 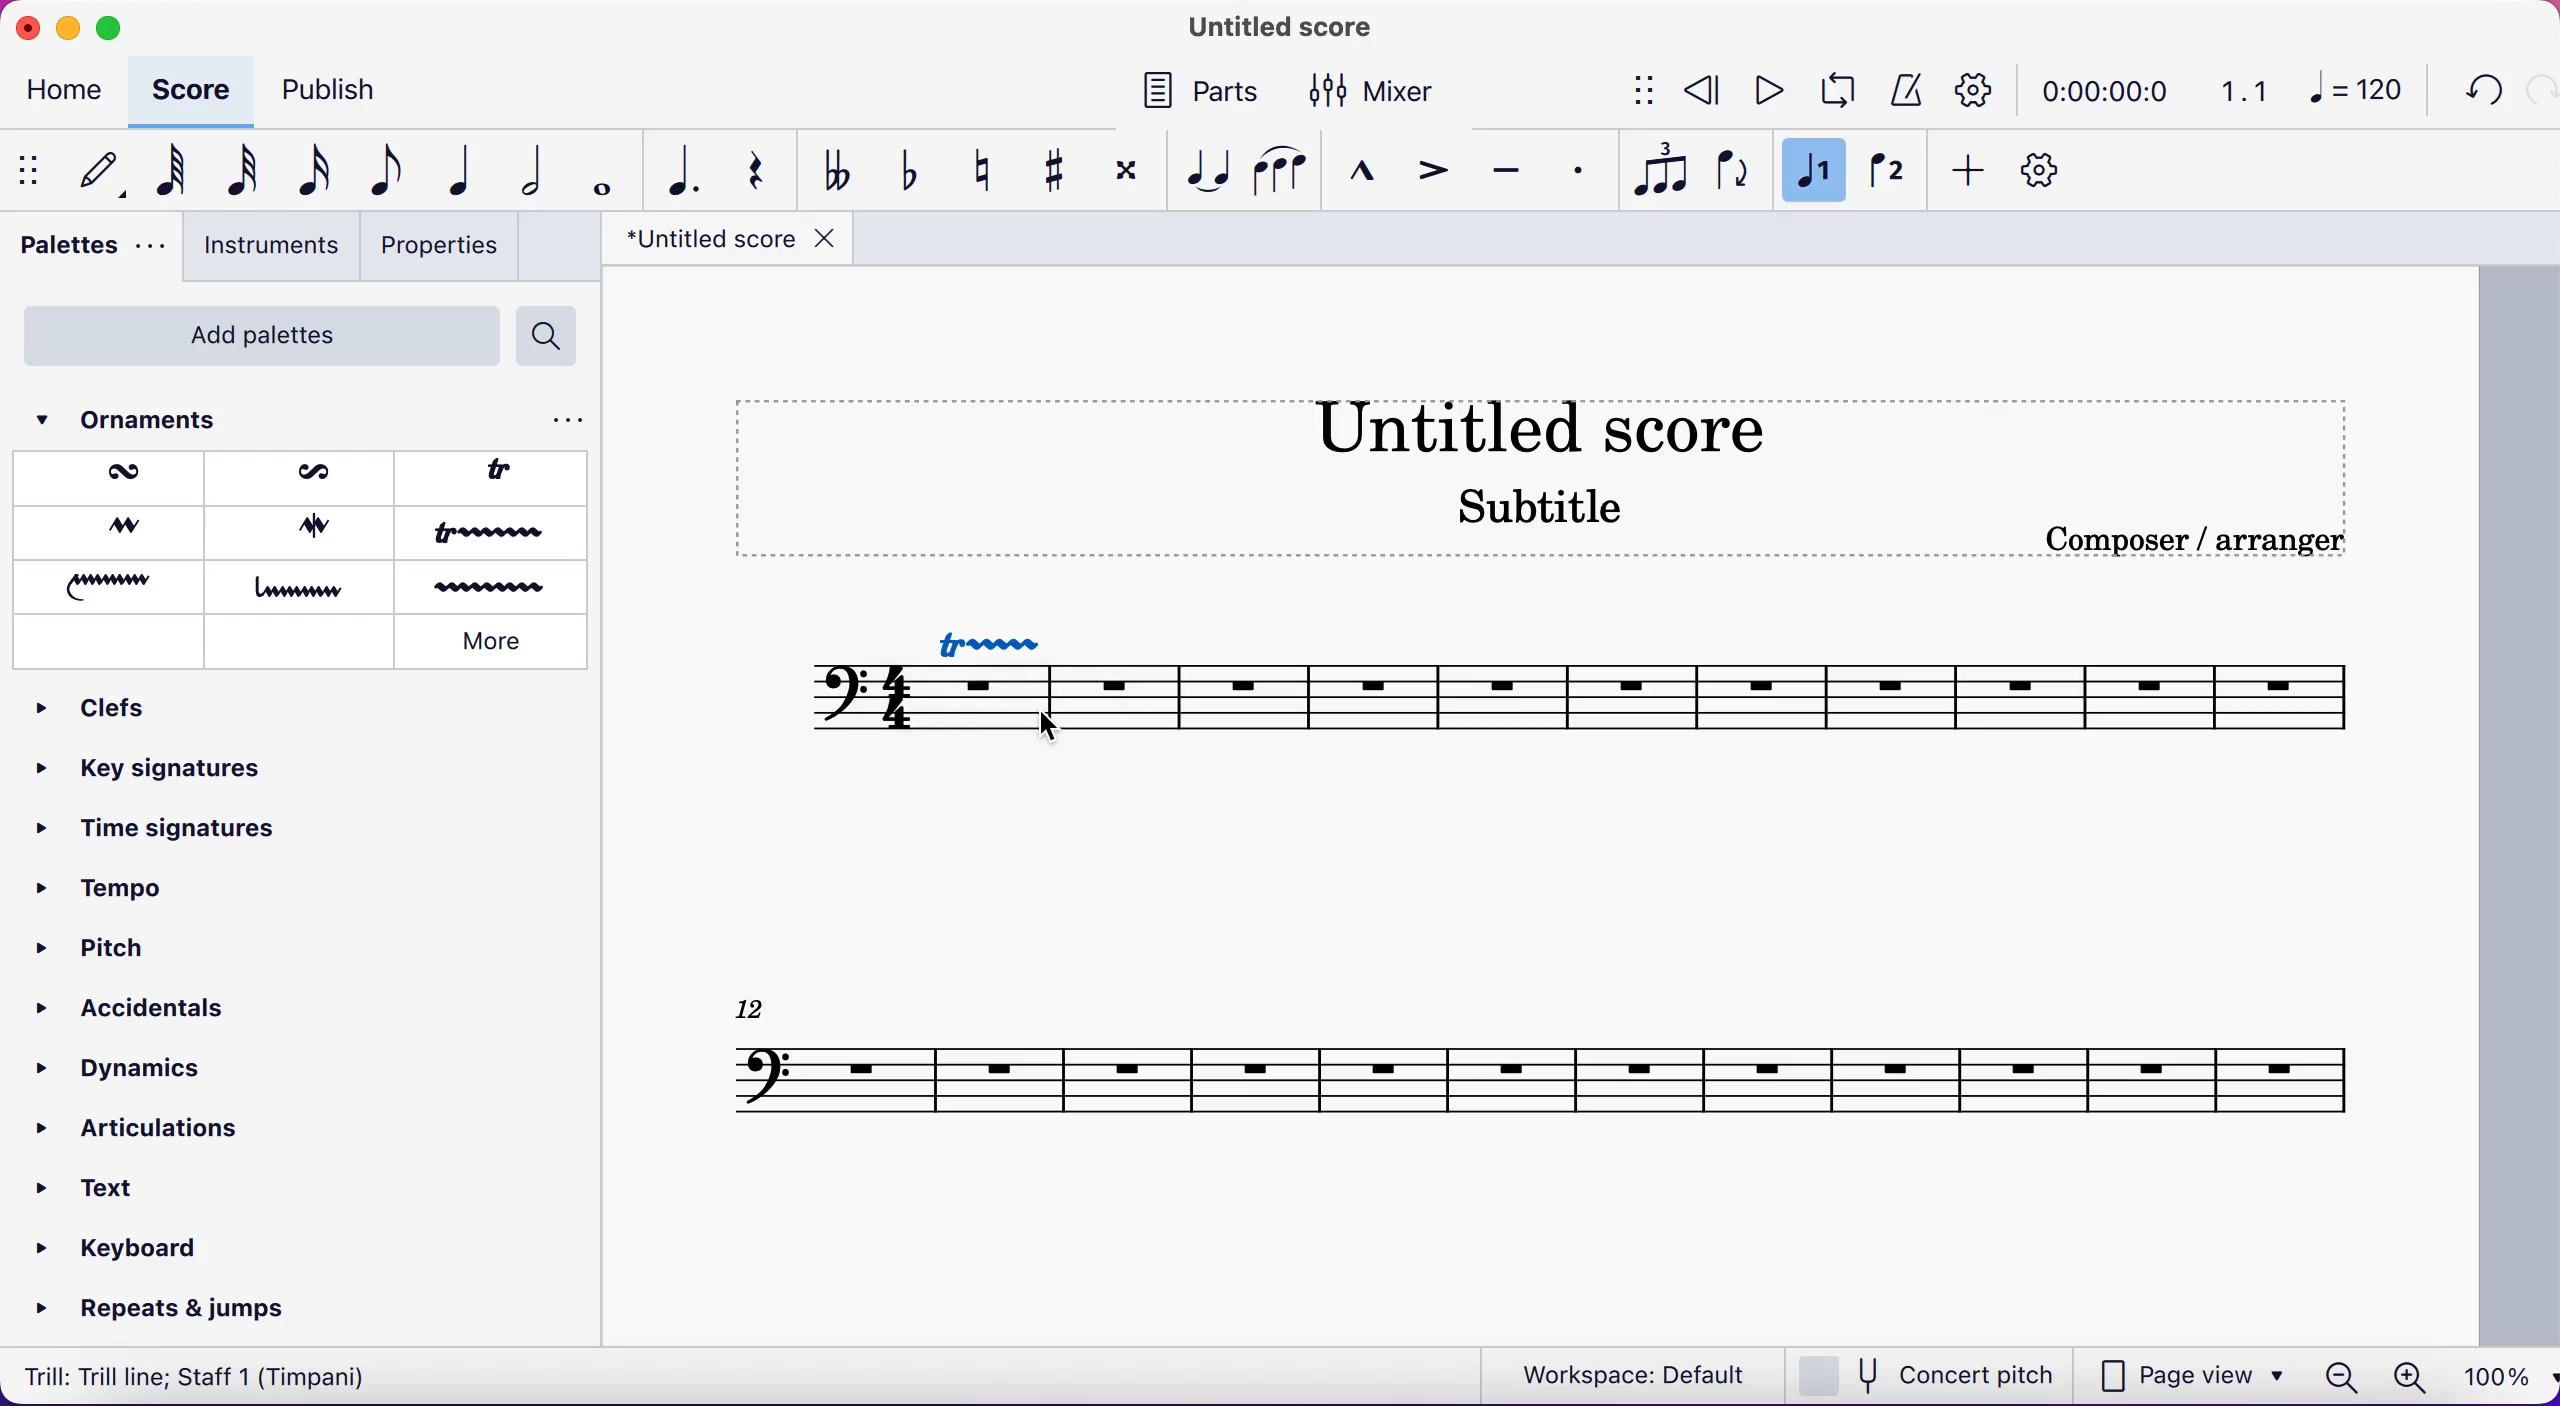 What do you see at coordinates (91, 172) in the screenshot?
I see `default` at bounding box center [91, 172].